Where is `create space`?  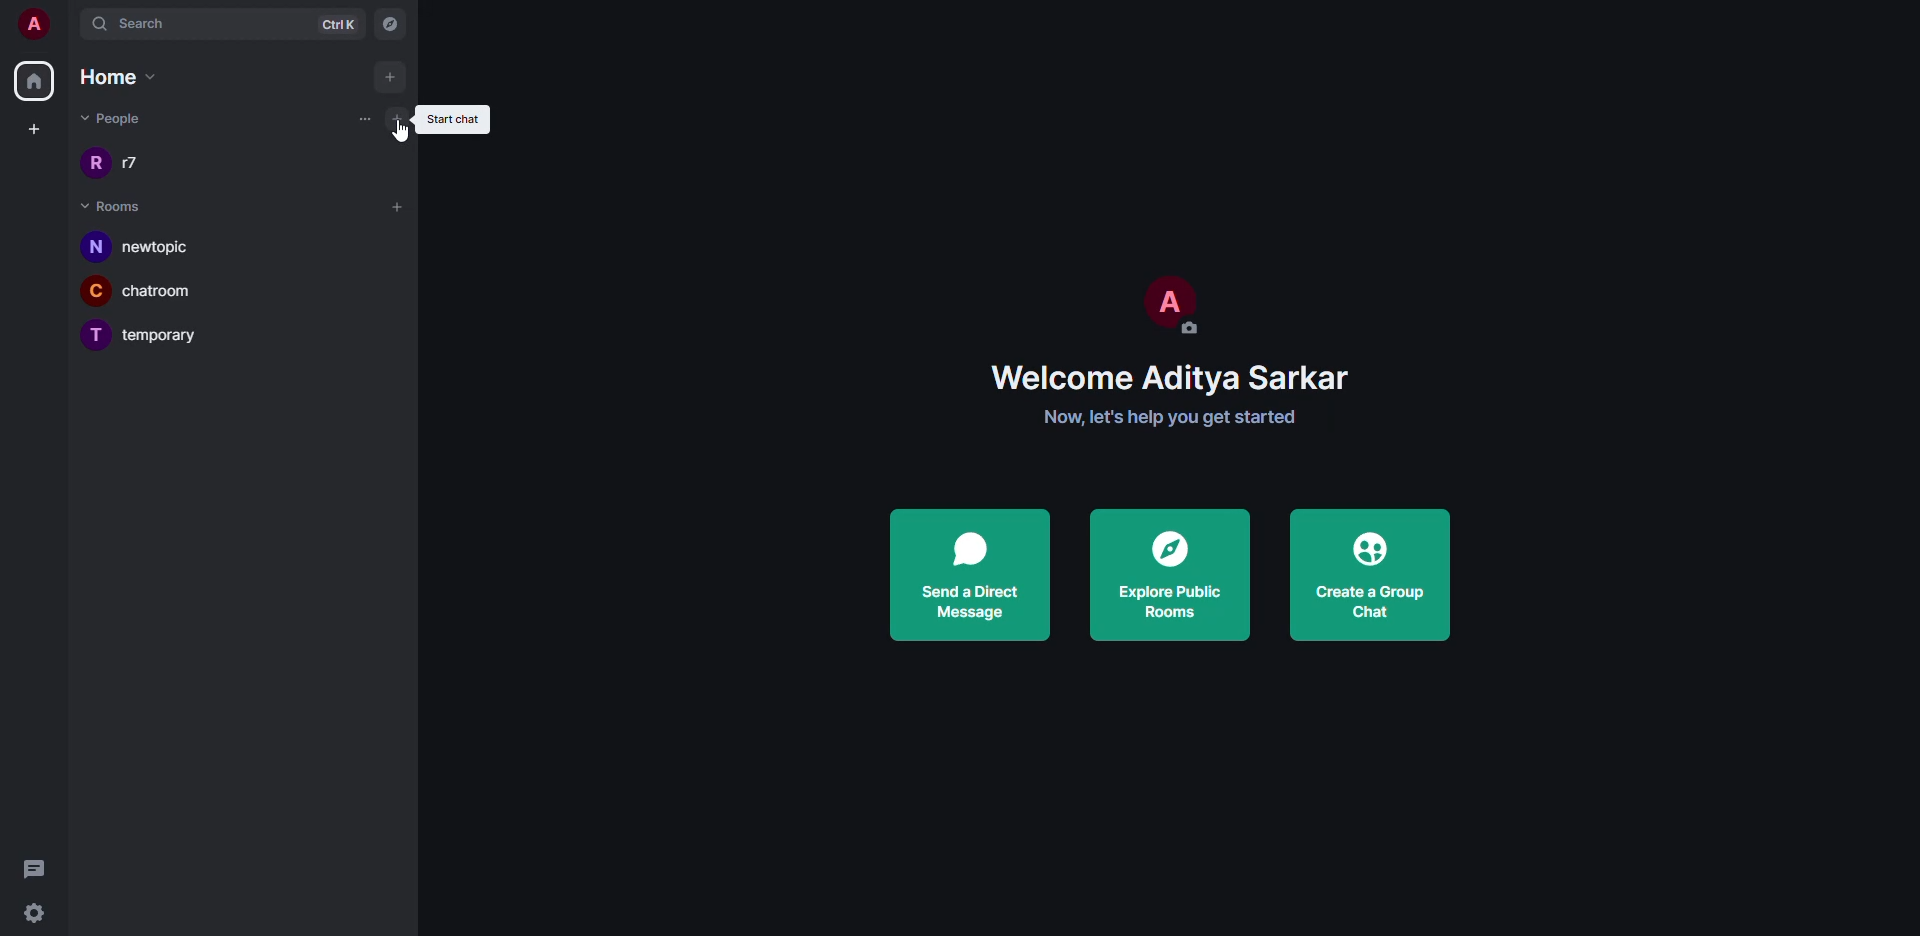 create space is located at coordinates (34, 128).